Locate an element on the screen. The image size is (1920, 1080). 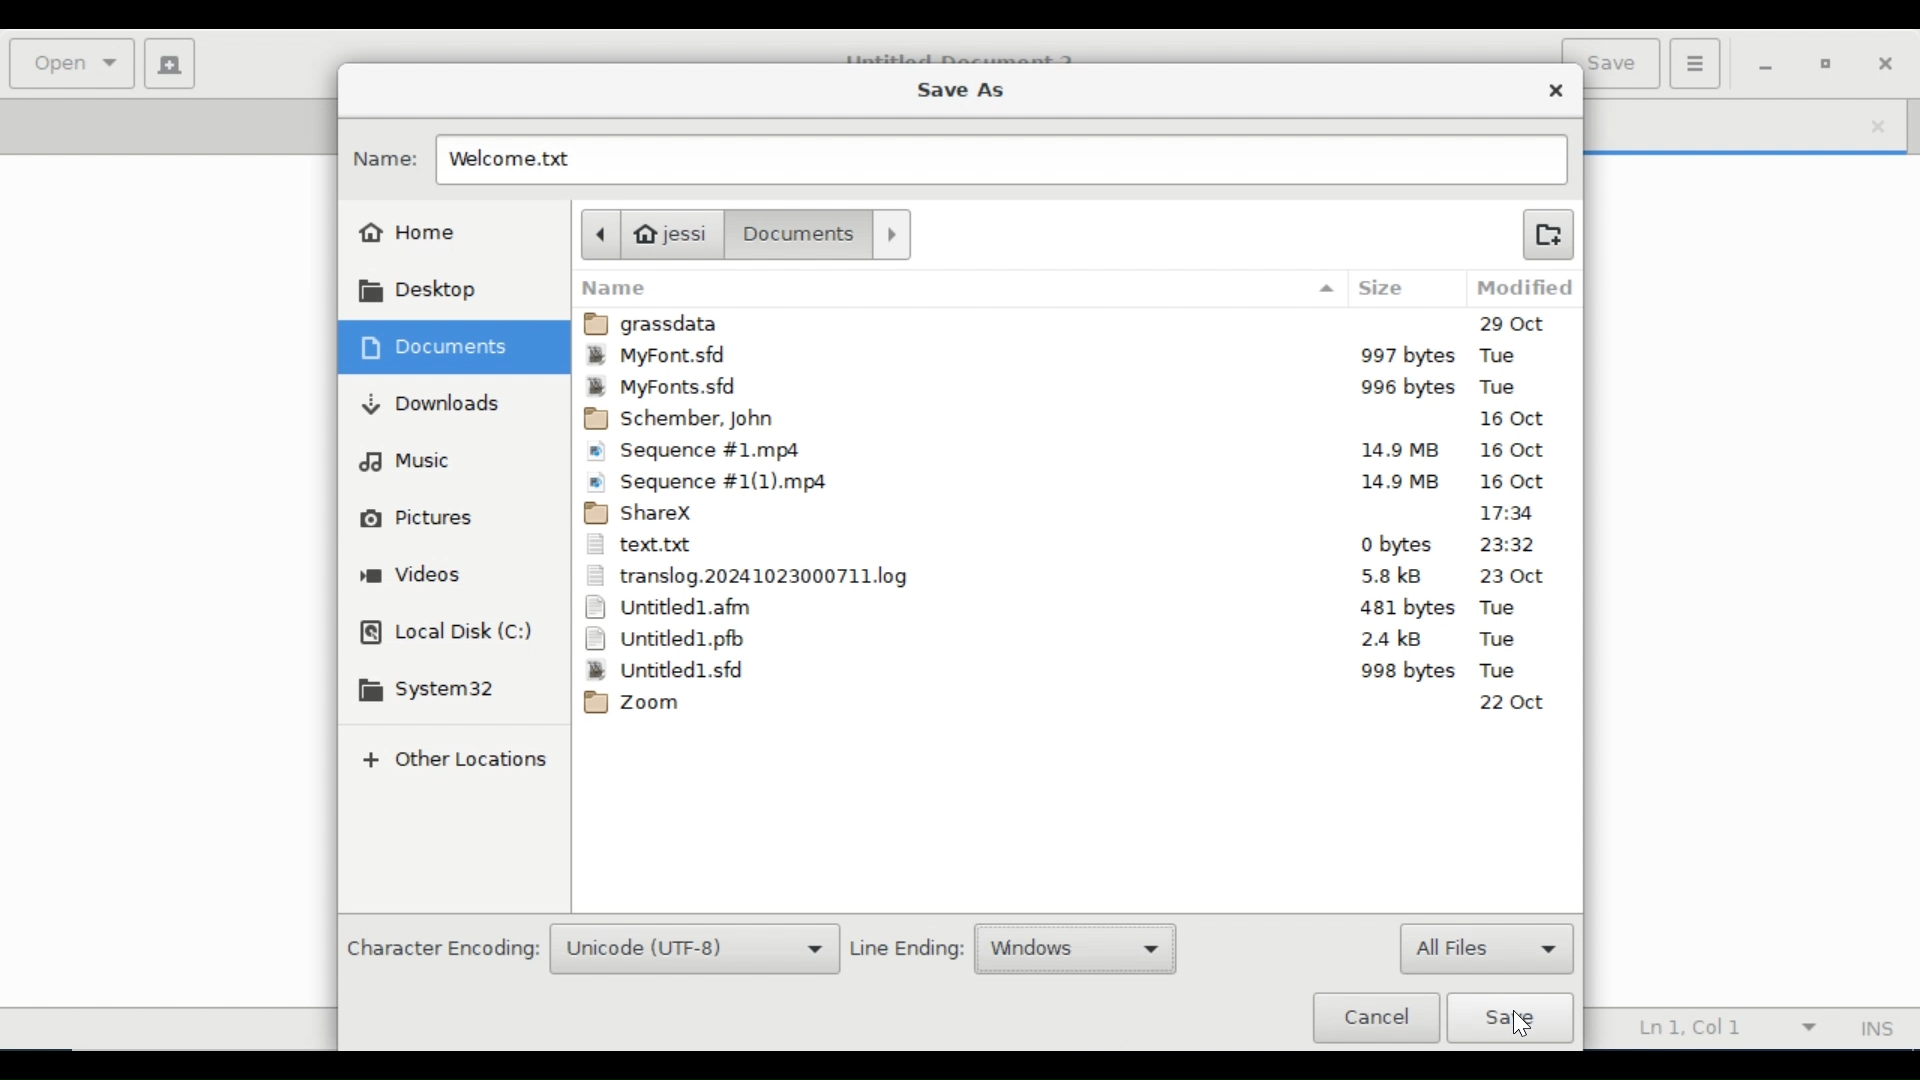
Save is located at coordinates (1510, 1018).